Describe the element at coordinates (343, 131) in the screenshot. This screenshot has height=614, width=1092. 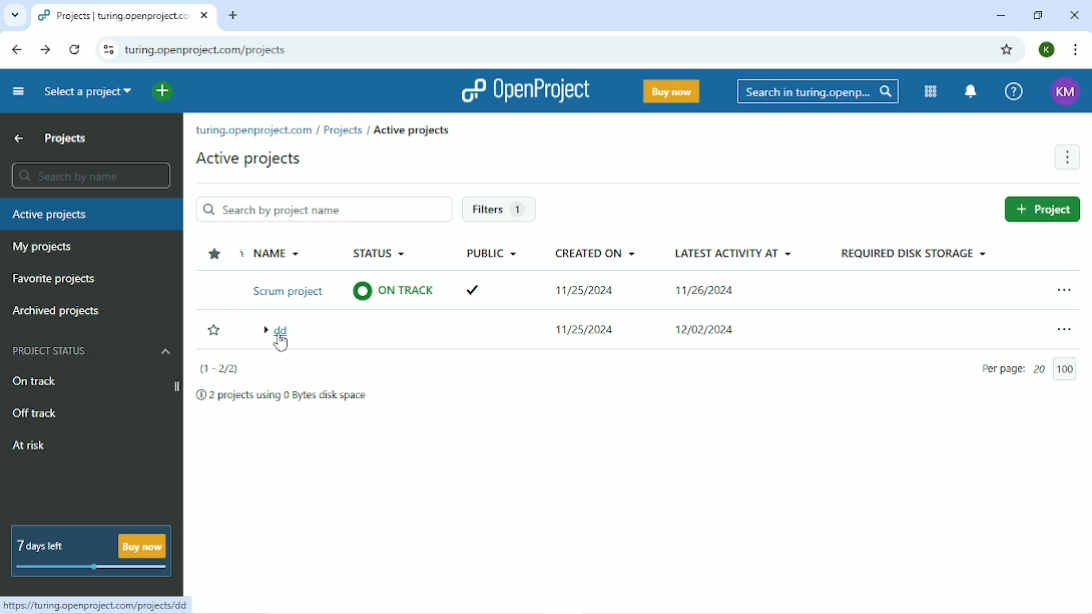
I see `Projects` at that location.